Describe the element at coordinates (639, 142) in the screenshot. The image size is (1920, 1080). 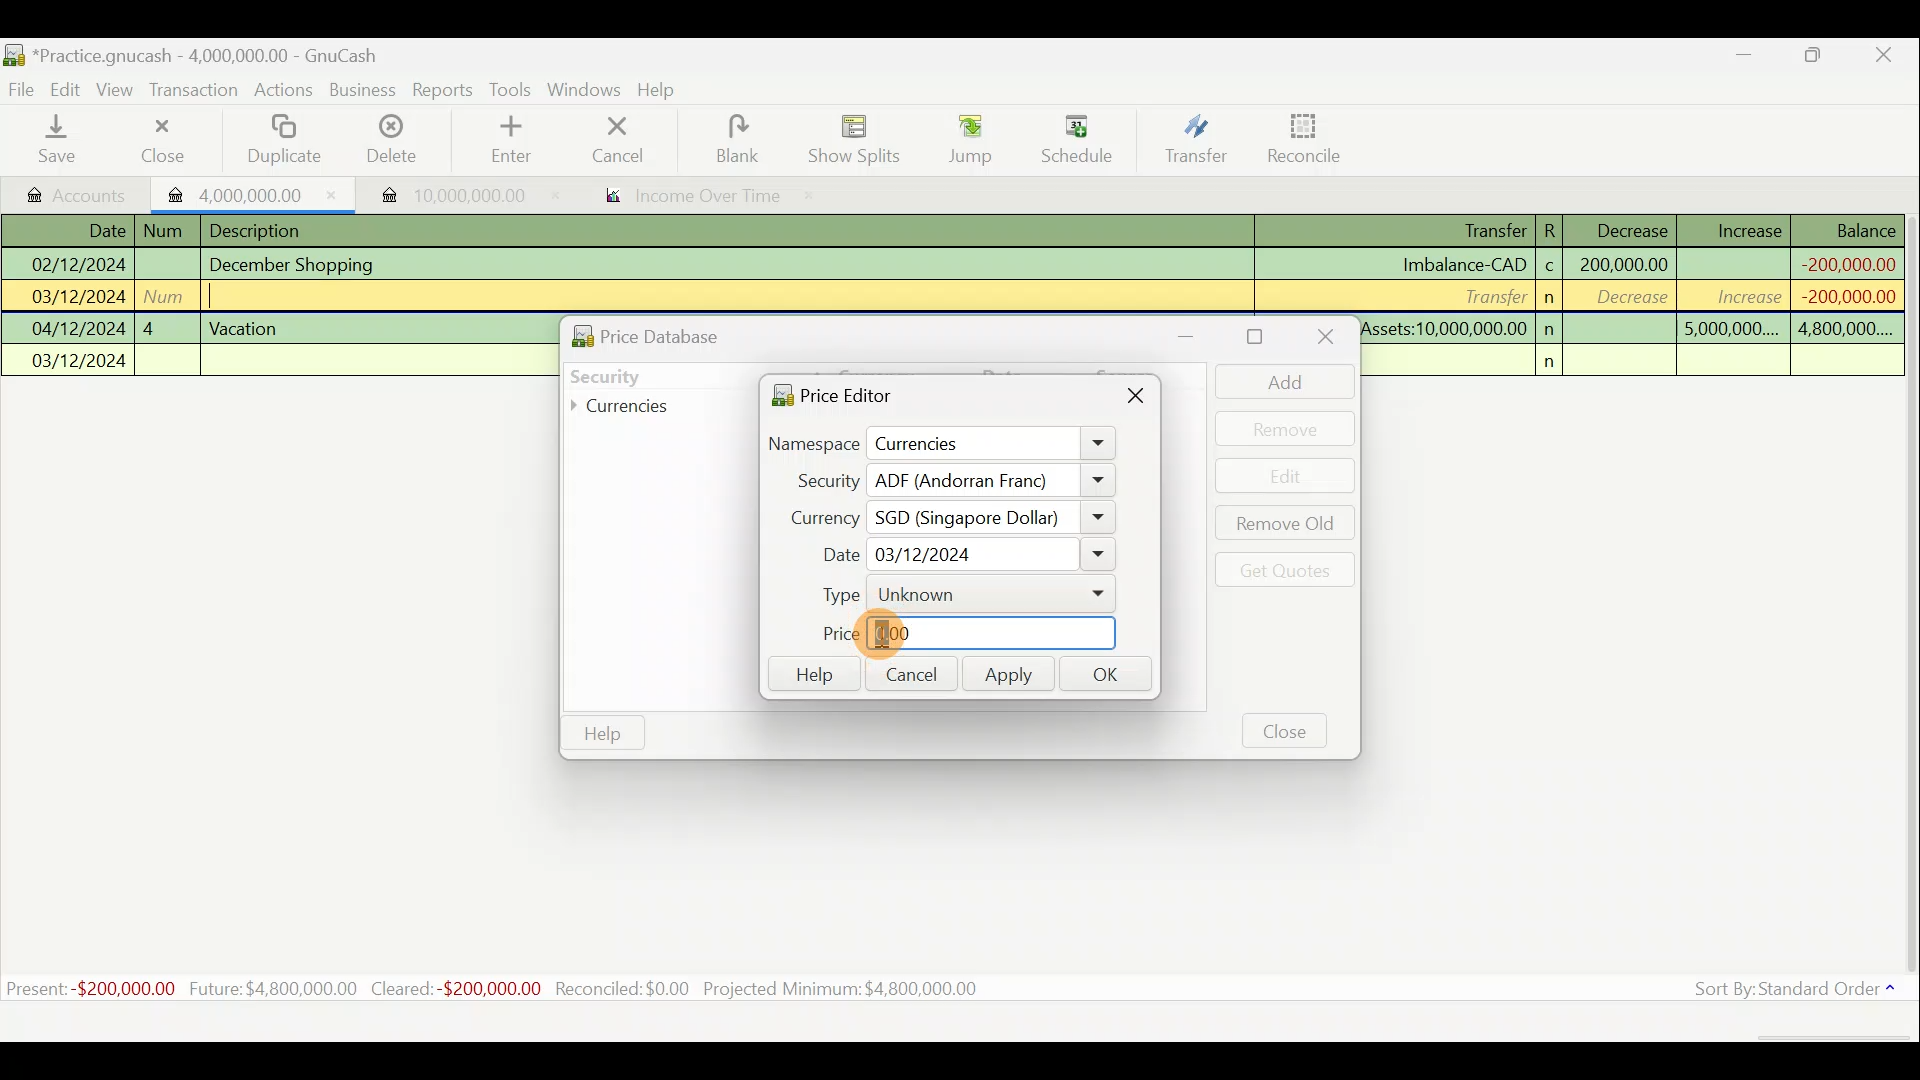
I see `cancel` at that location.